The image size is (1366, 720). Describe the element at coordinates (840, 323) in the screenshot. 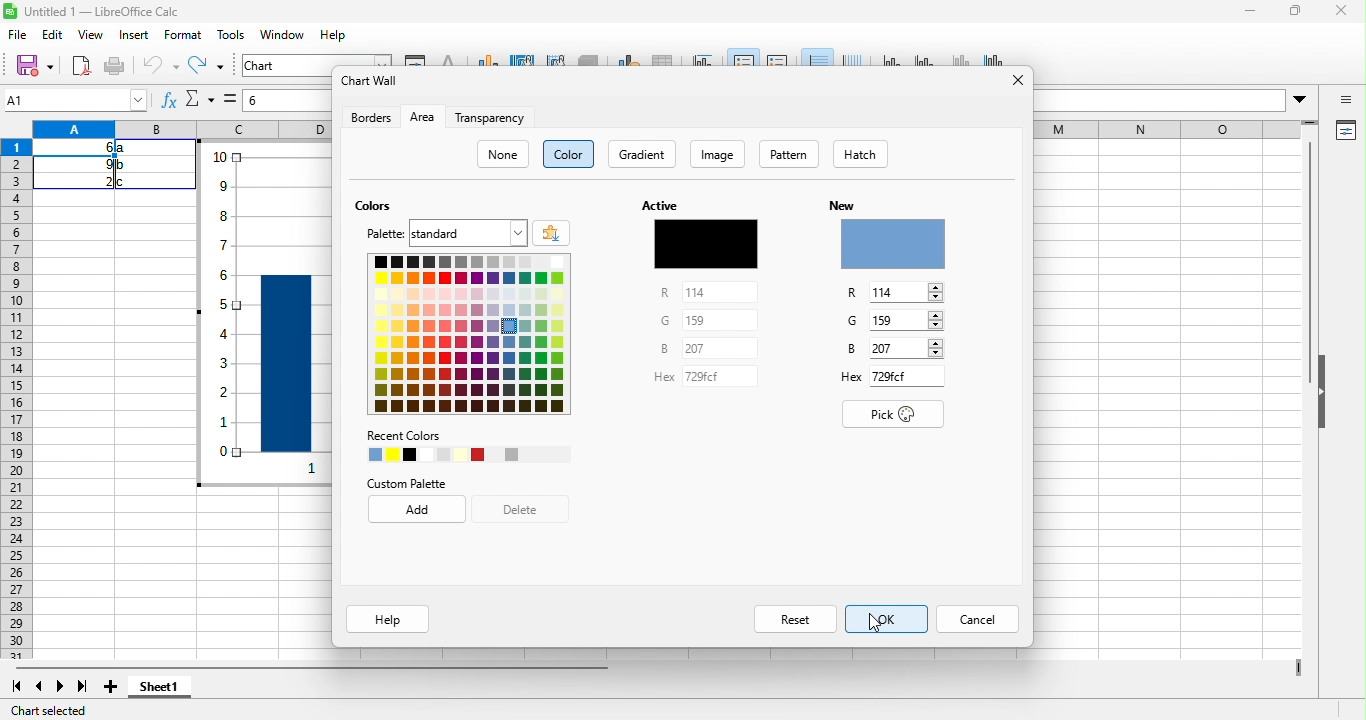

I see `G` at that location.